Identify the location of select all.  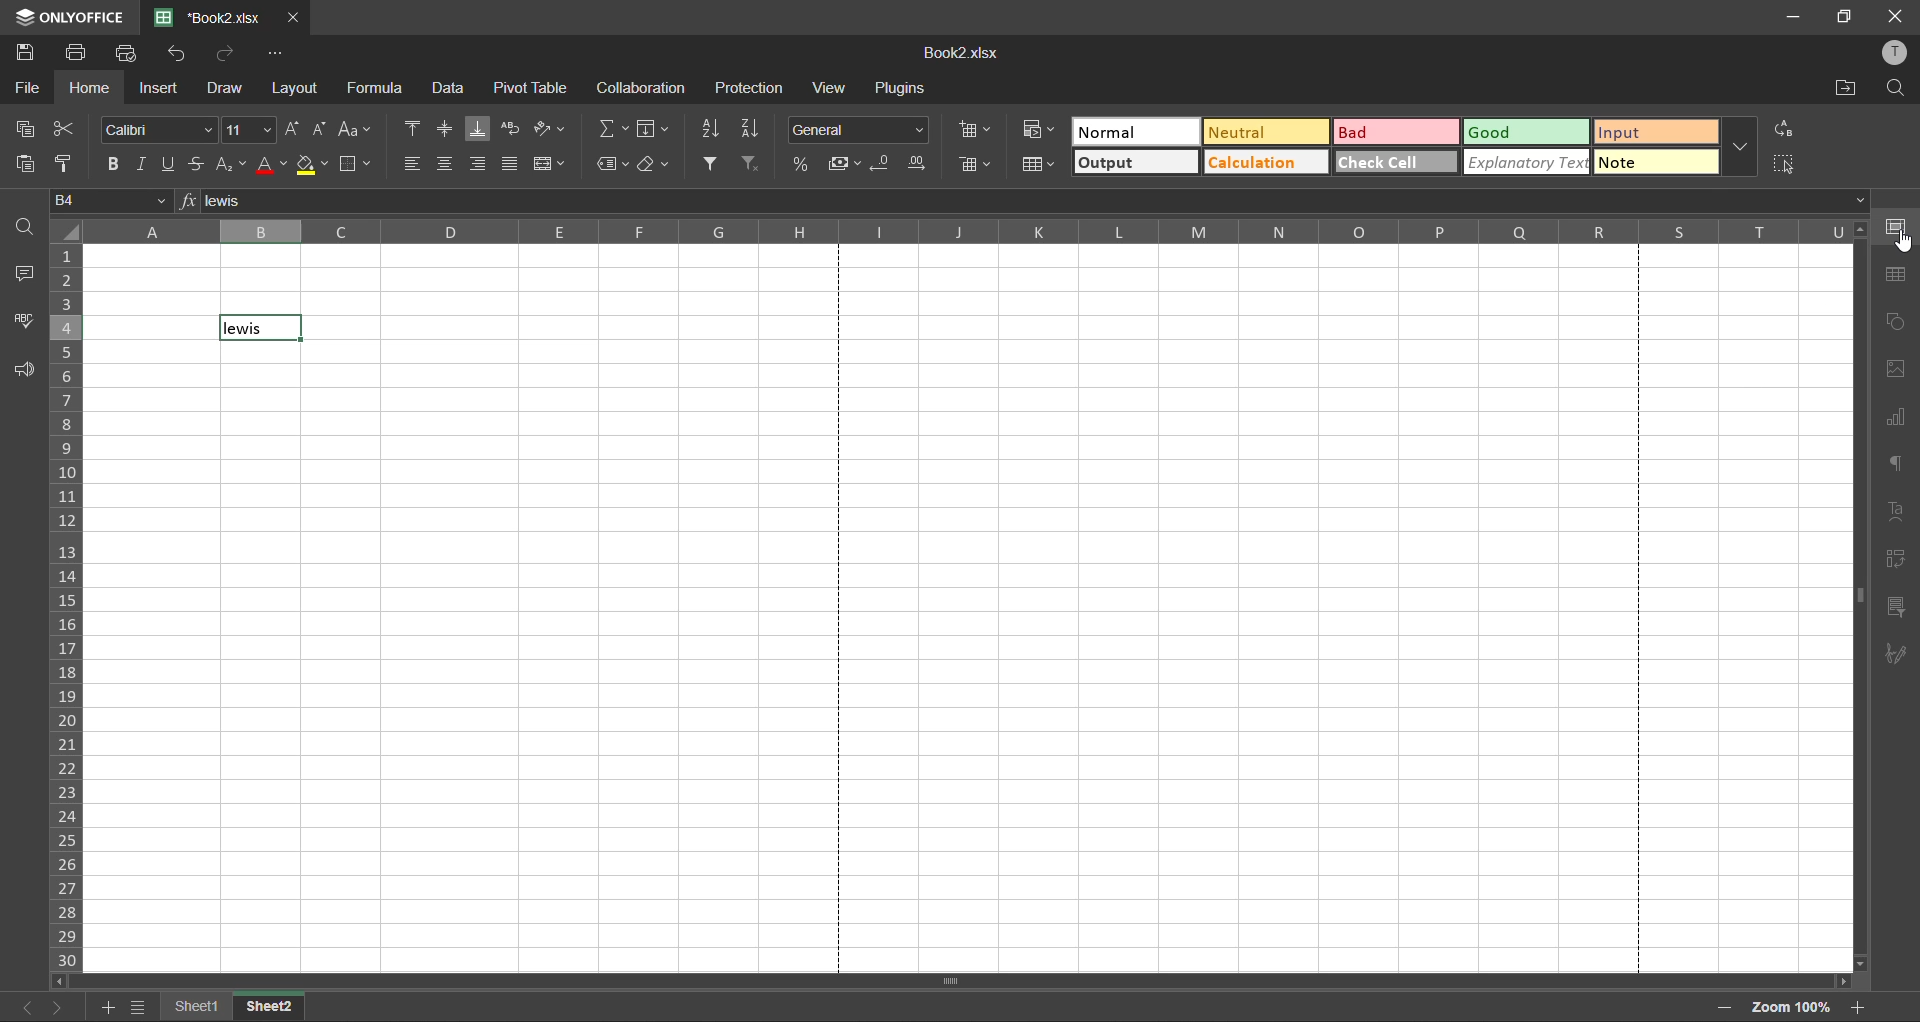
(1782, 164).